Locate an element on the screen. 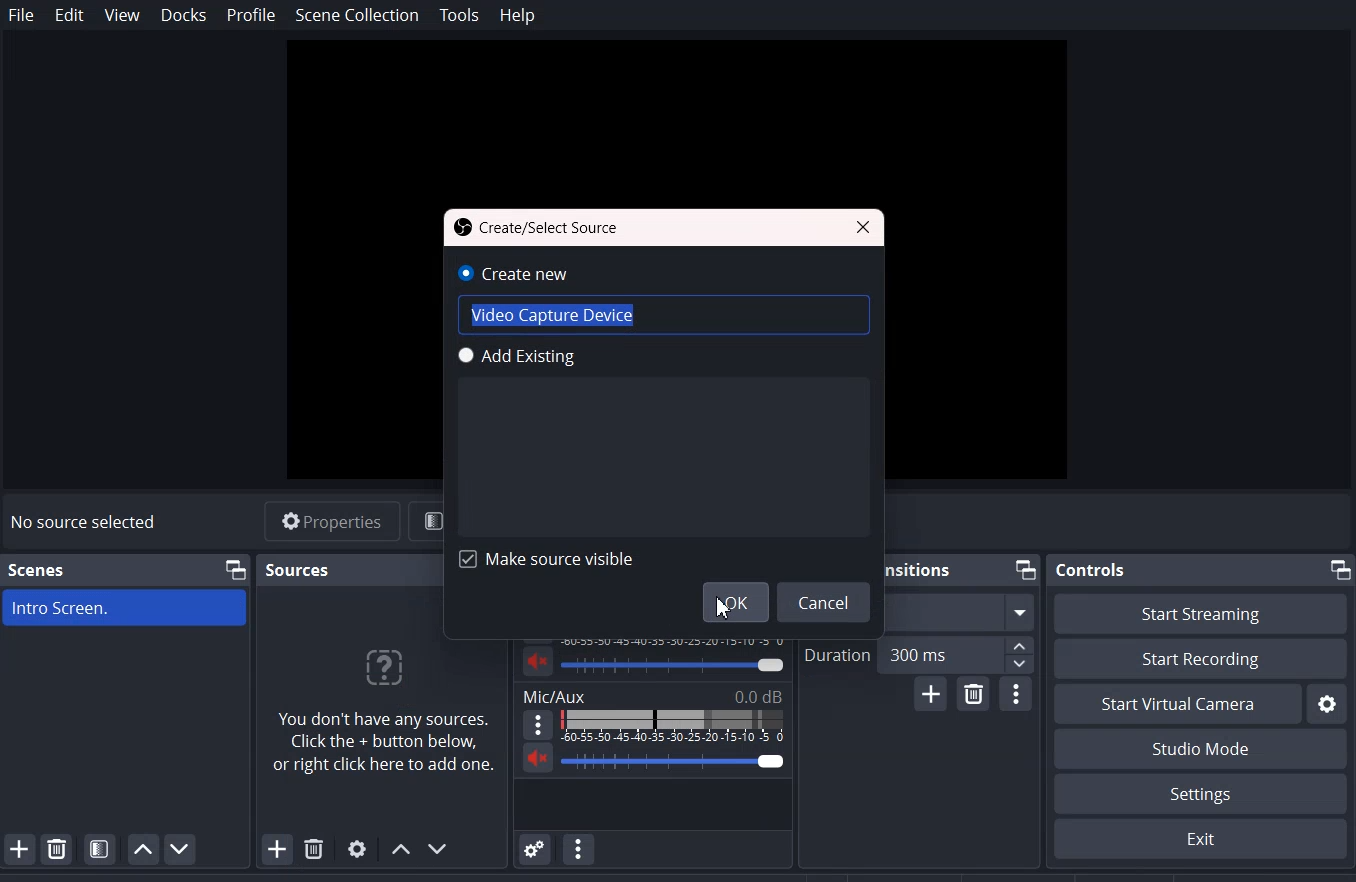  Remove Selected Source is located at coordinates (314, 849).